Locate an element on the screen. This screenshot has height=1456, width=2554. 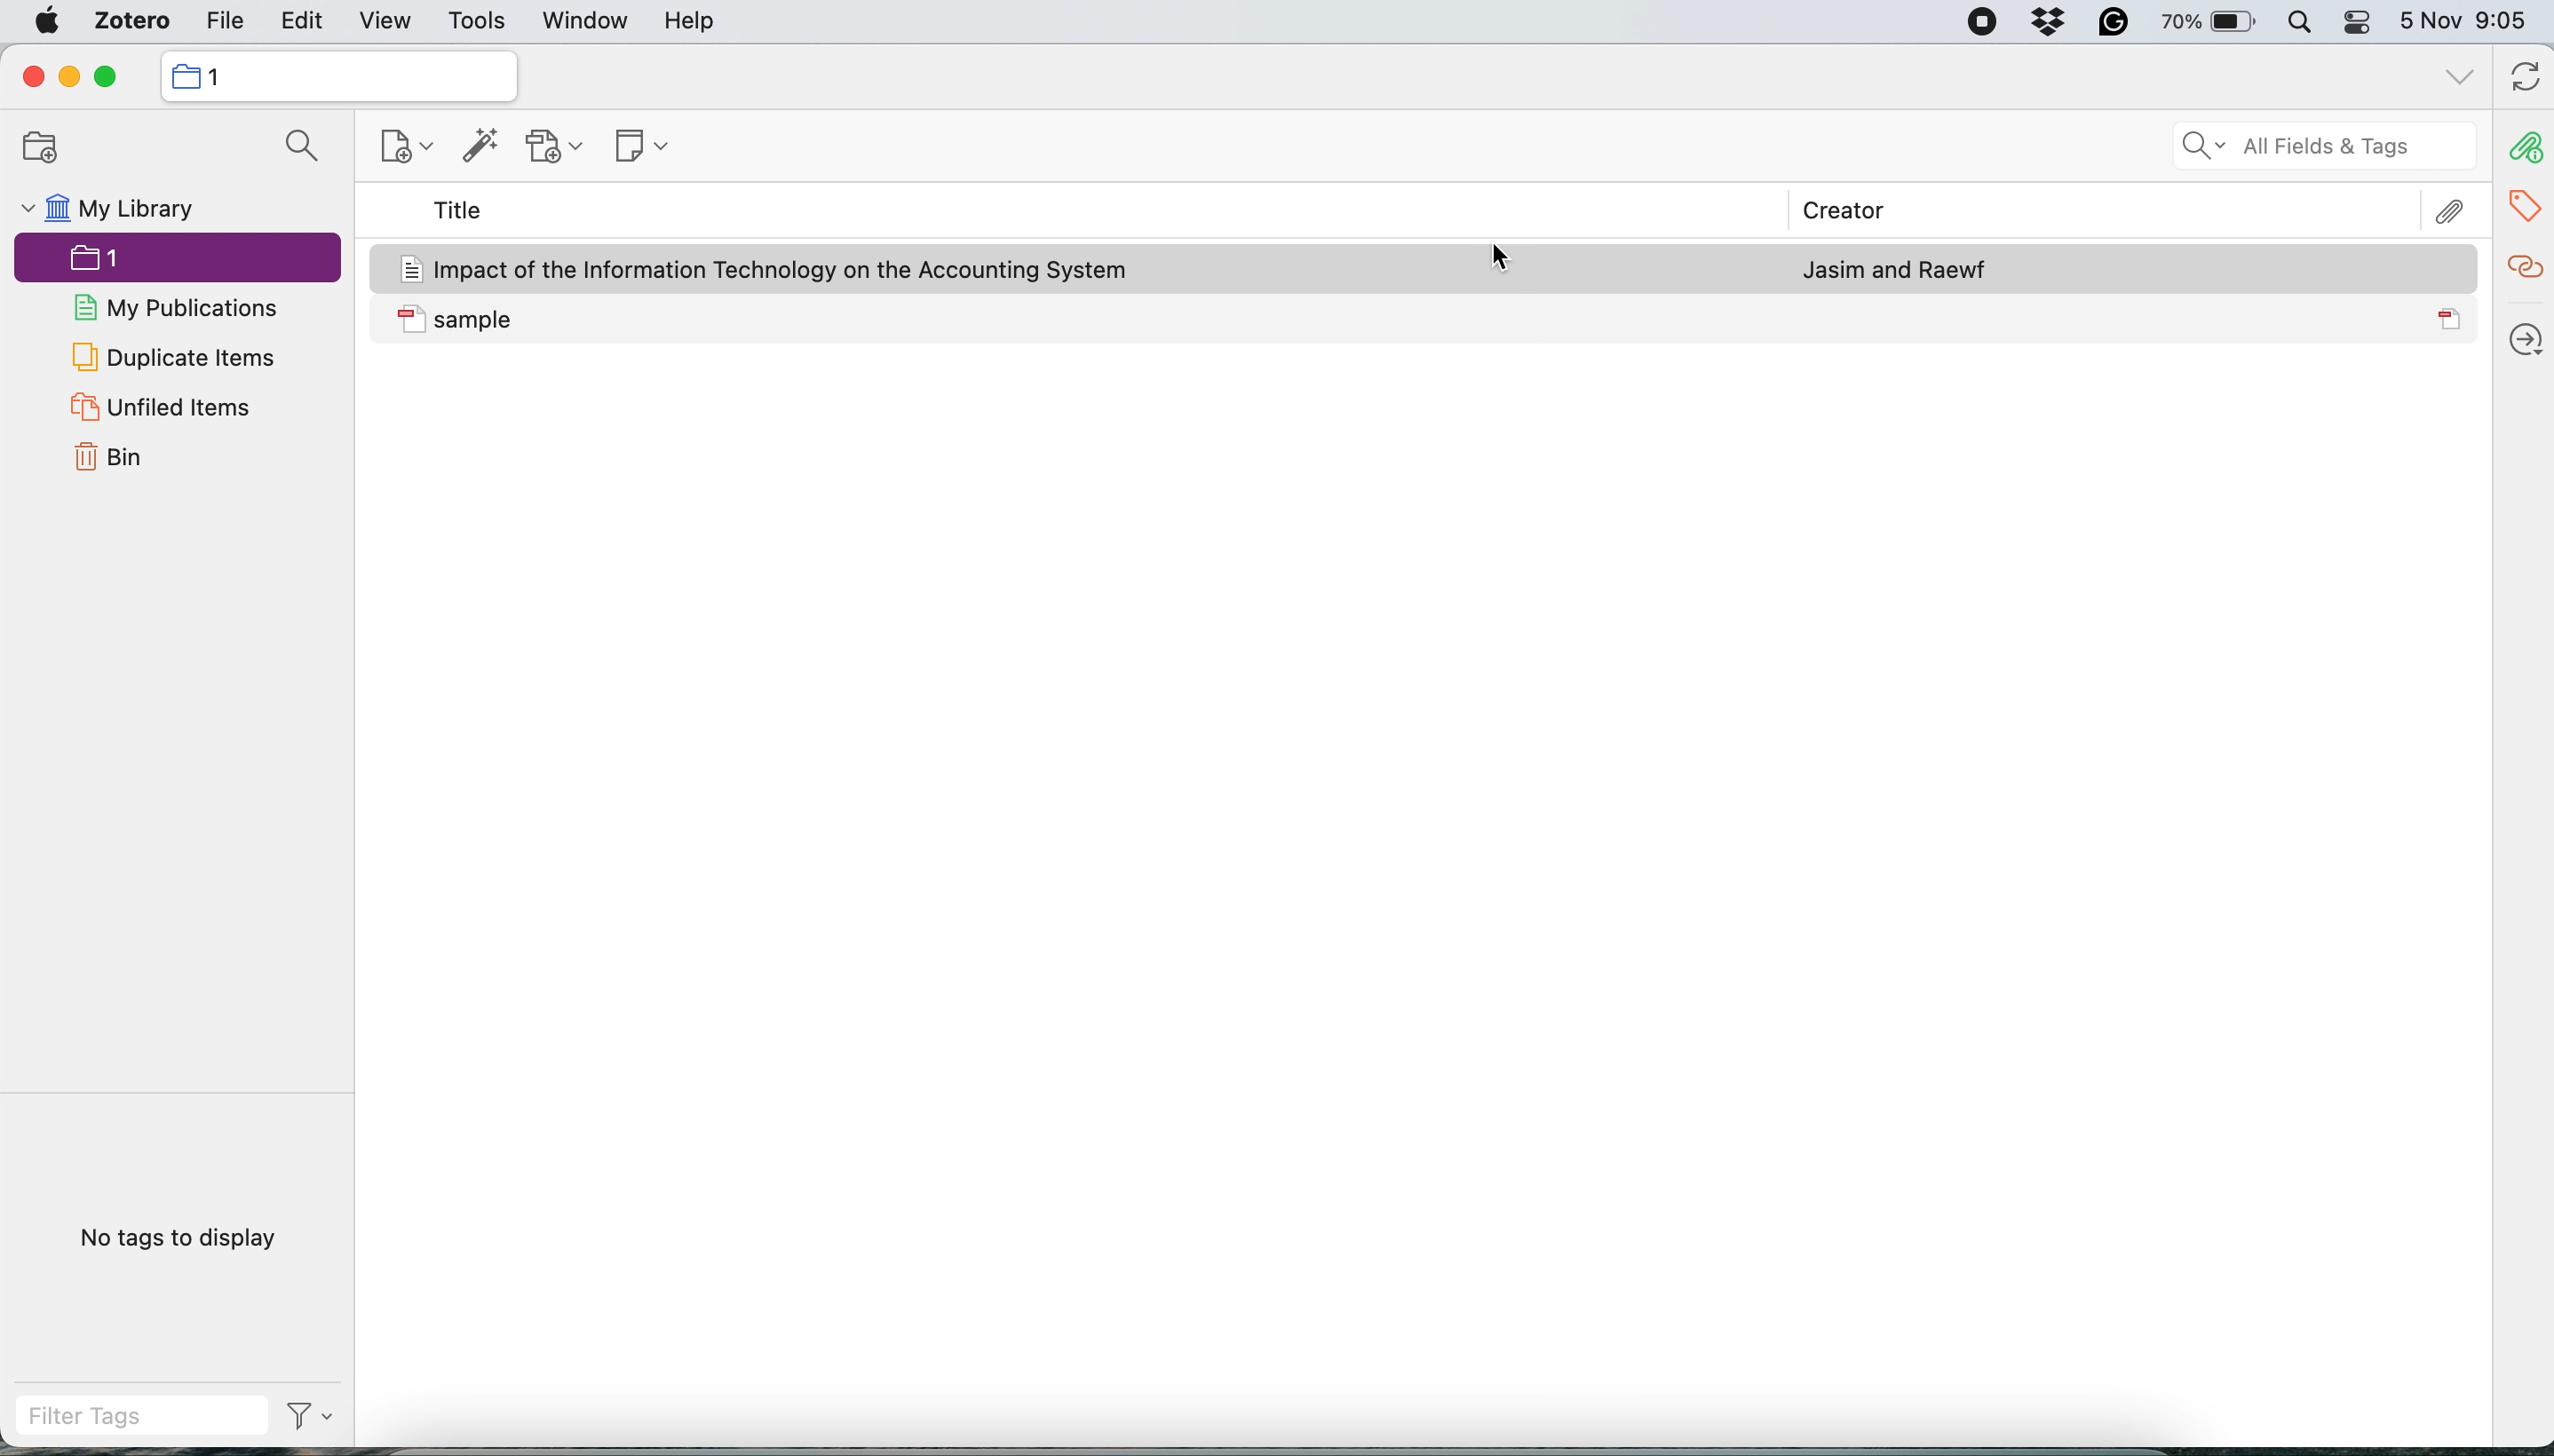
creator is located at coordinates (1831, 212).